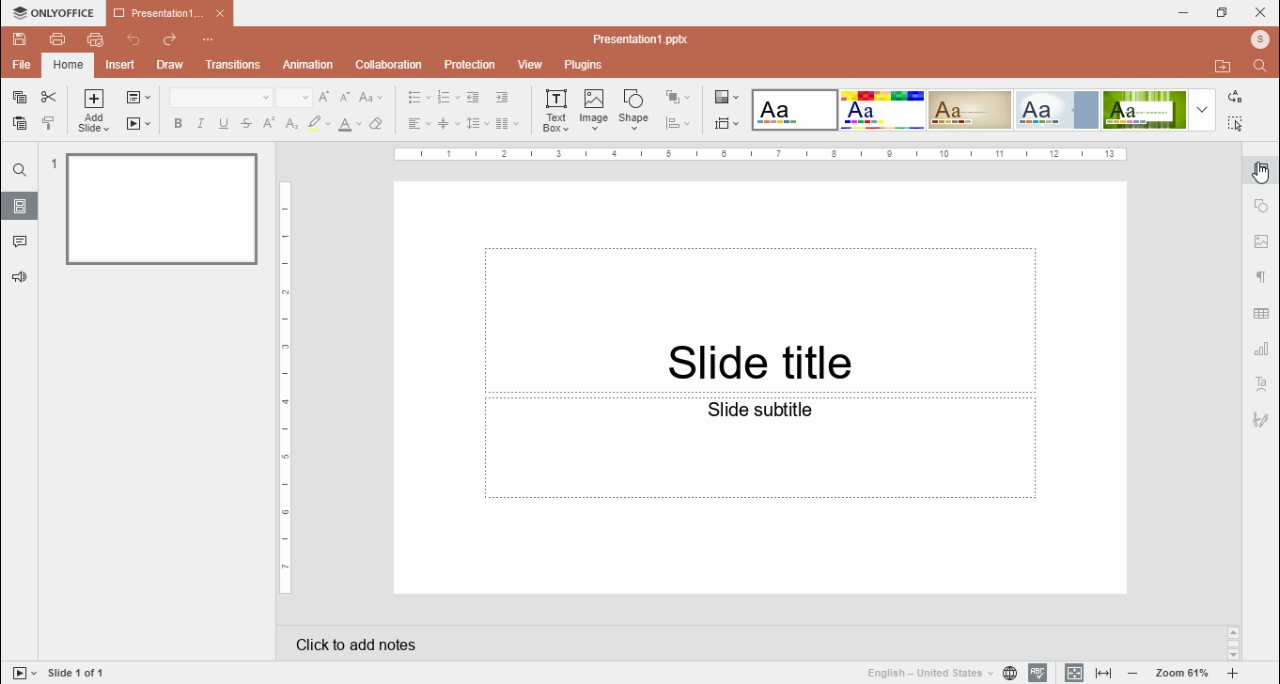 Image resolution: width=1280 pixels, height=684 pixels. What do you see at coordinates (507, 124) in the screenshot?
I see `insert columns` at bounding box center [507, 124].